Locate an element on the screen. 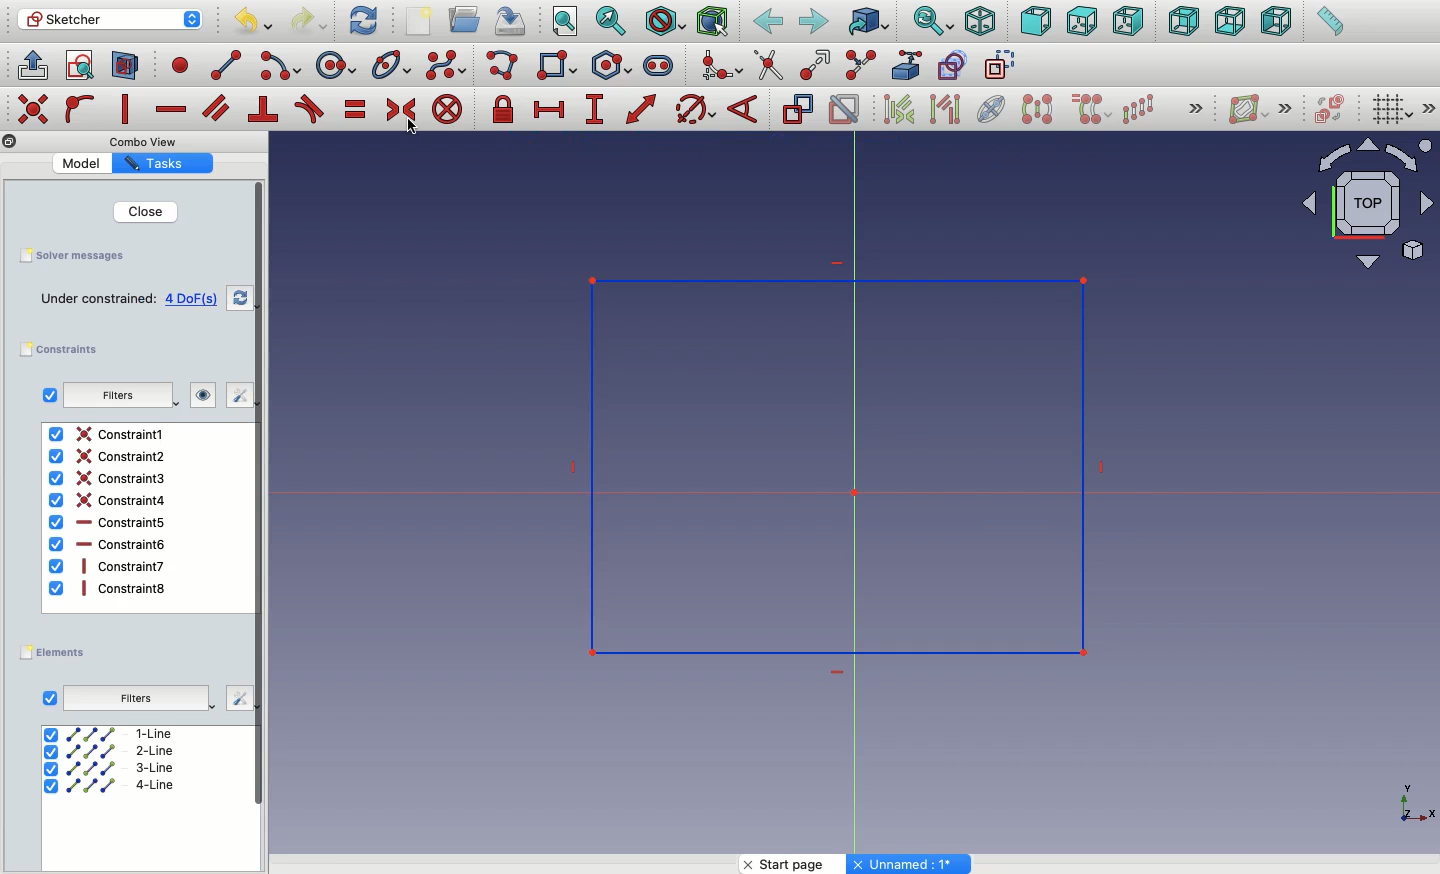  Split edge is located at coordinates (860, 66).